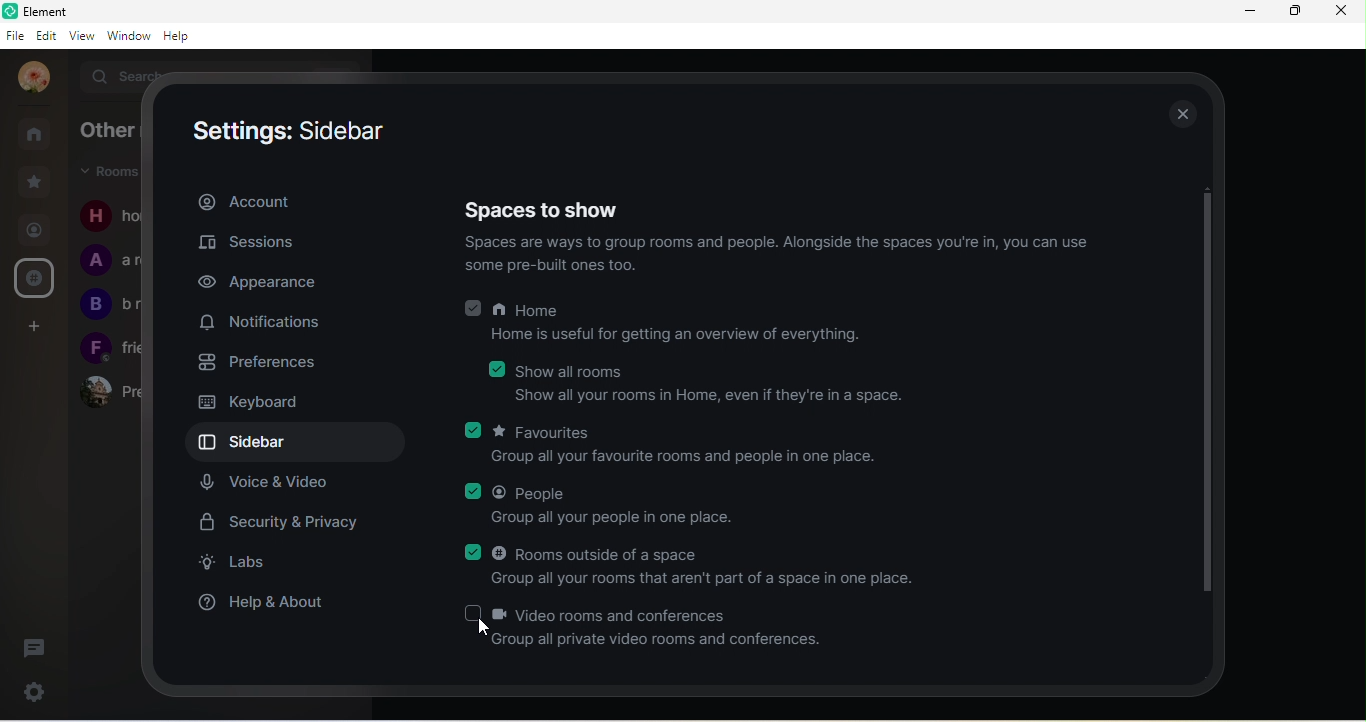 Image resolution: width=1366 pixels, height=722 pixels. I want to click on people, so click(602, 506).